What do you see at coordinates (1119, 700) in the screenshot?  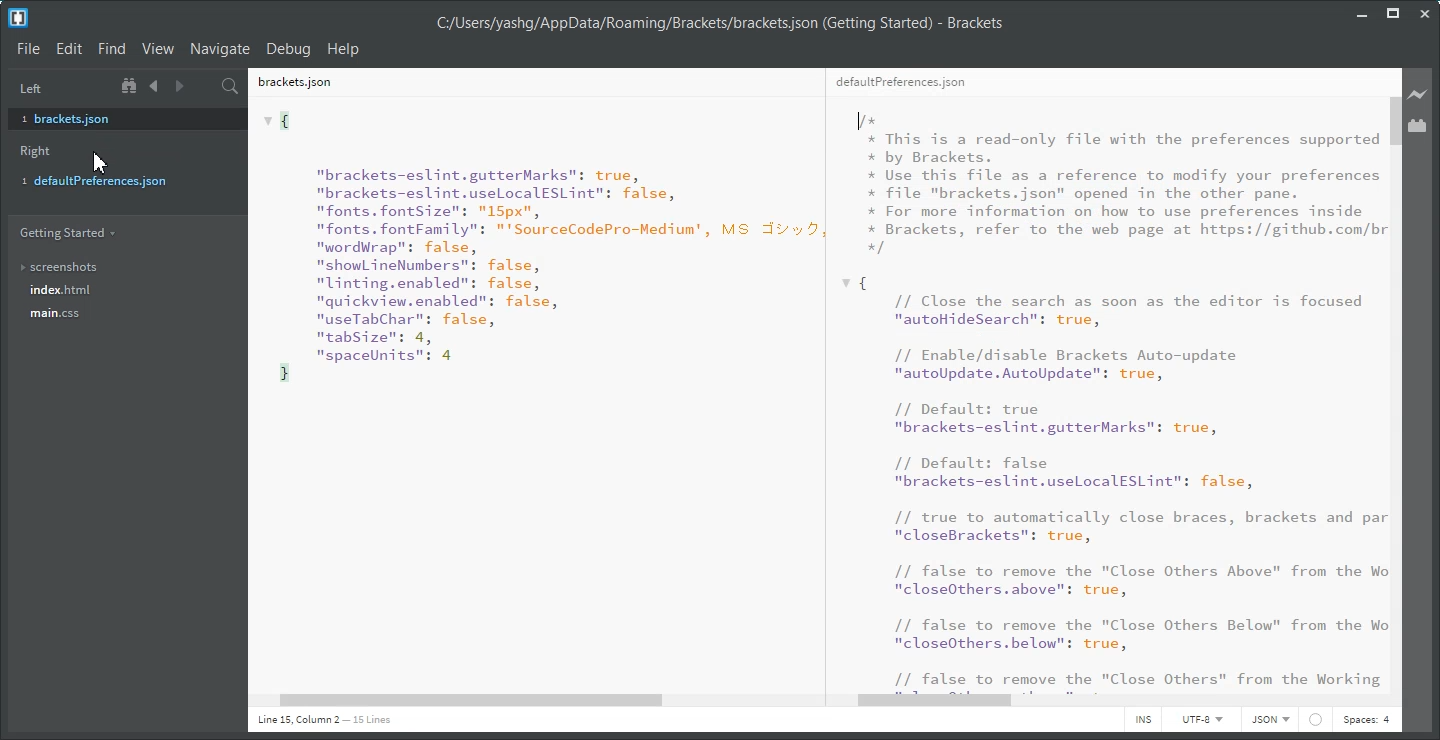 I see `Horizontal Scroll Bar` at bounding box center [1119, 700].